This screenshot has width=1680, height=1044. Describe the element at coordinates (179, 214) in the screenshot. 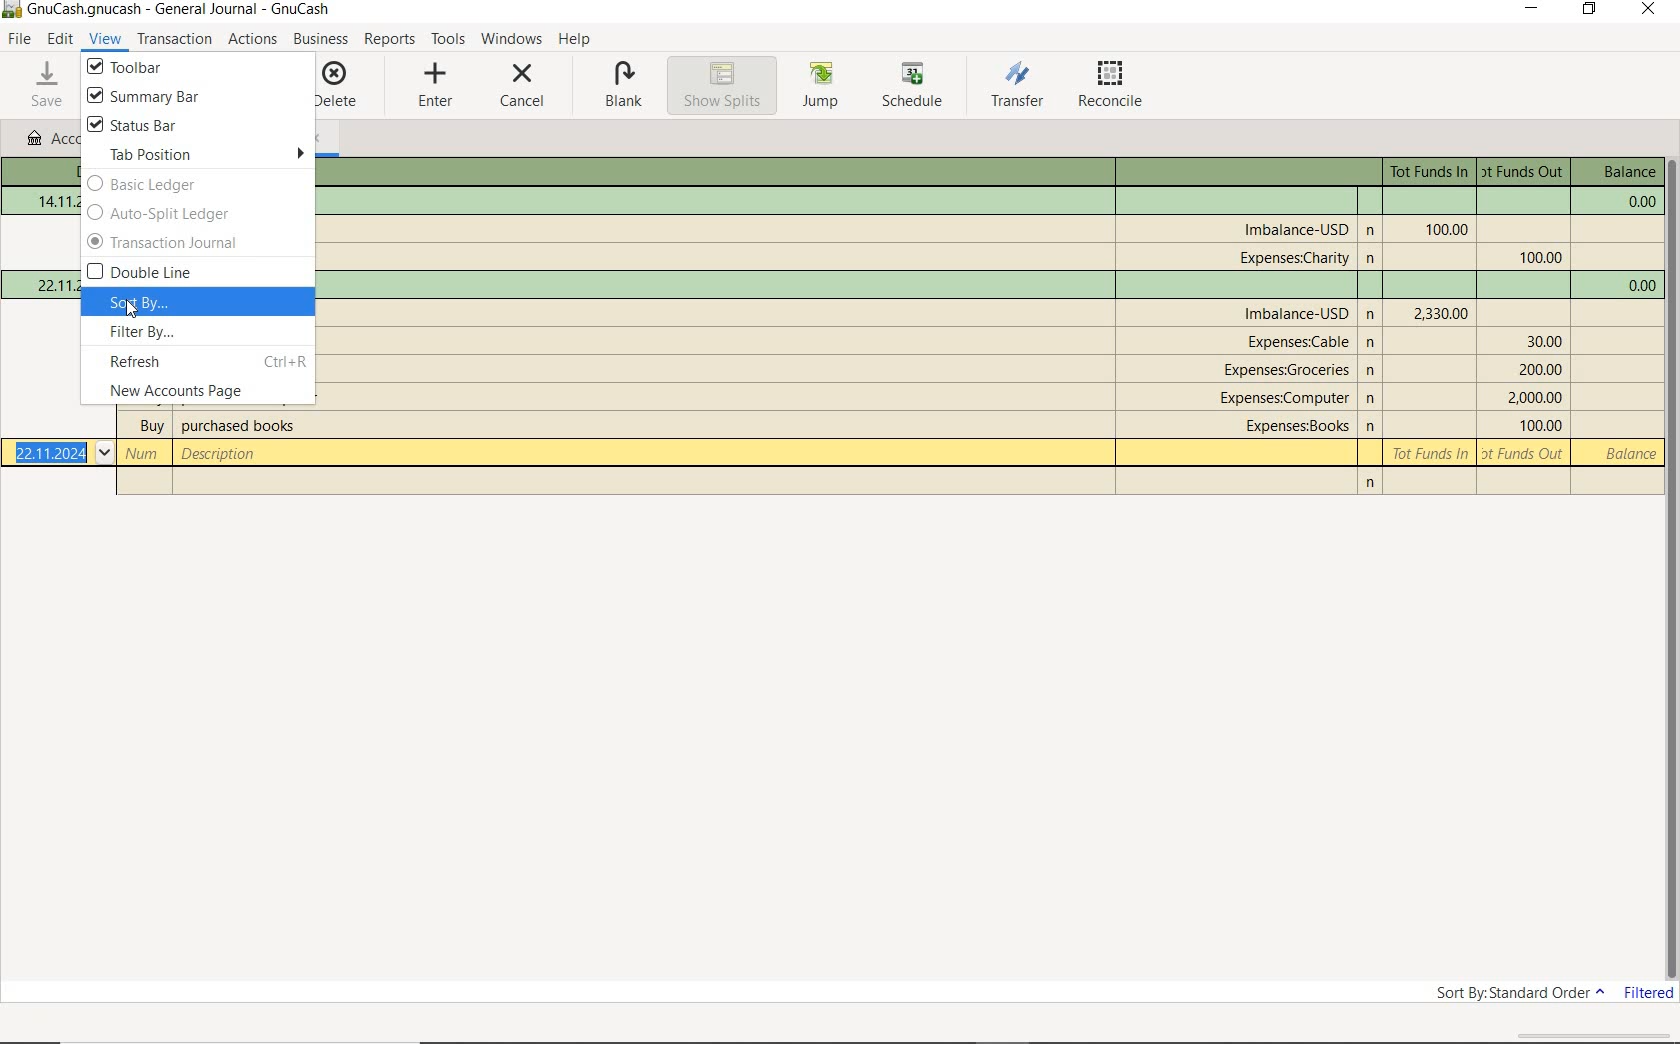

I see `auto-split ledger` at that location.